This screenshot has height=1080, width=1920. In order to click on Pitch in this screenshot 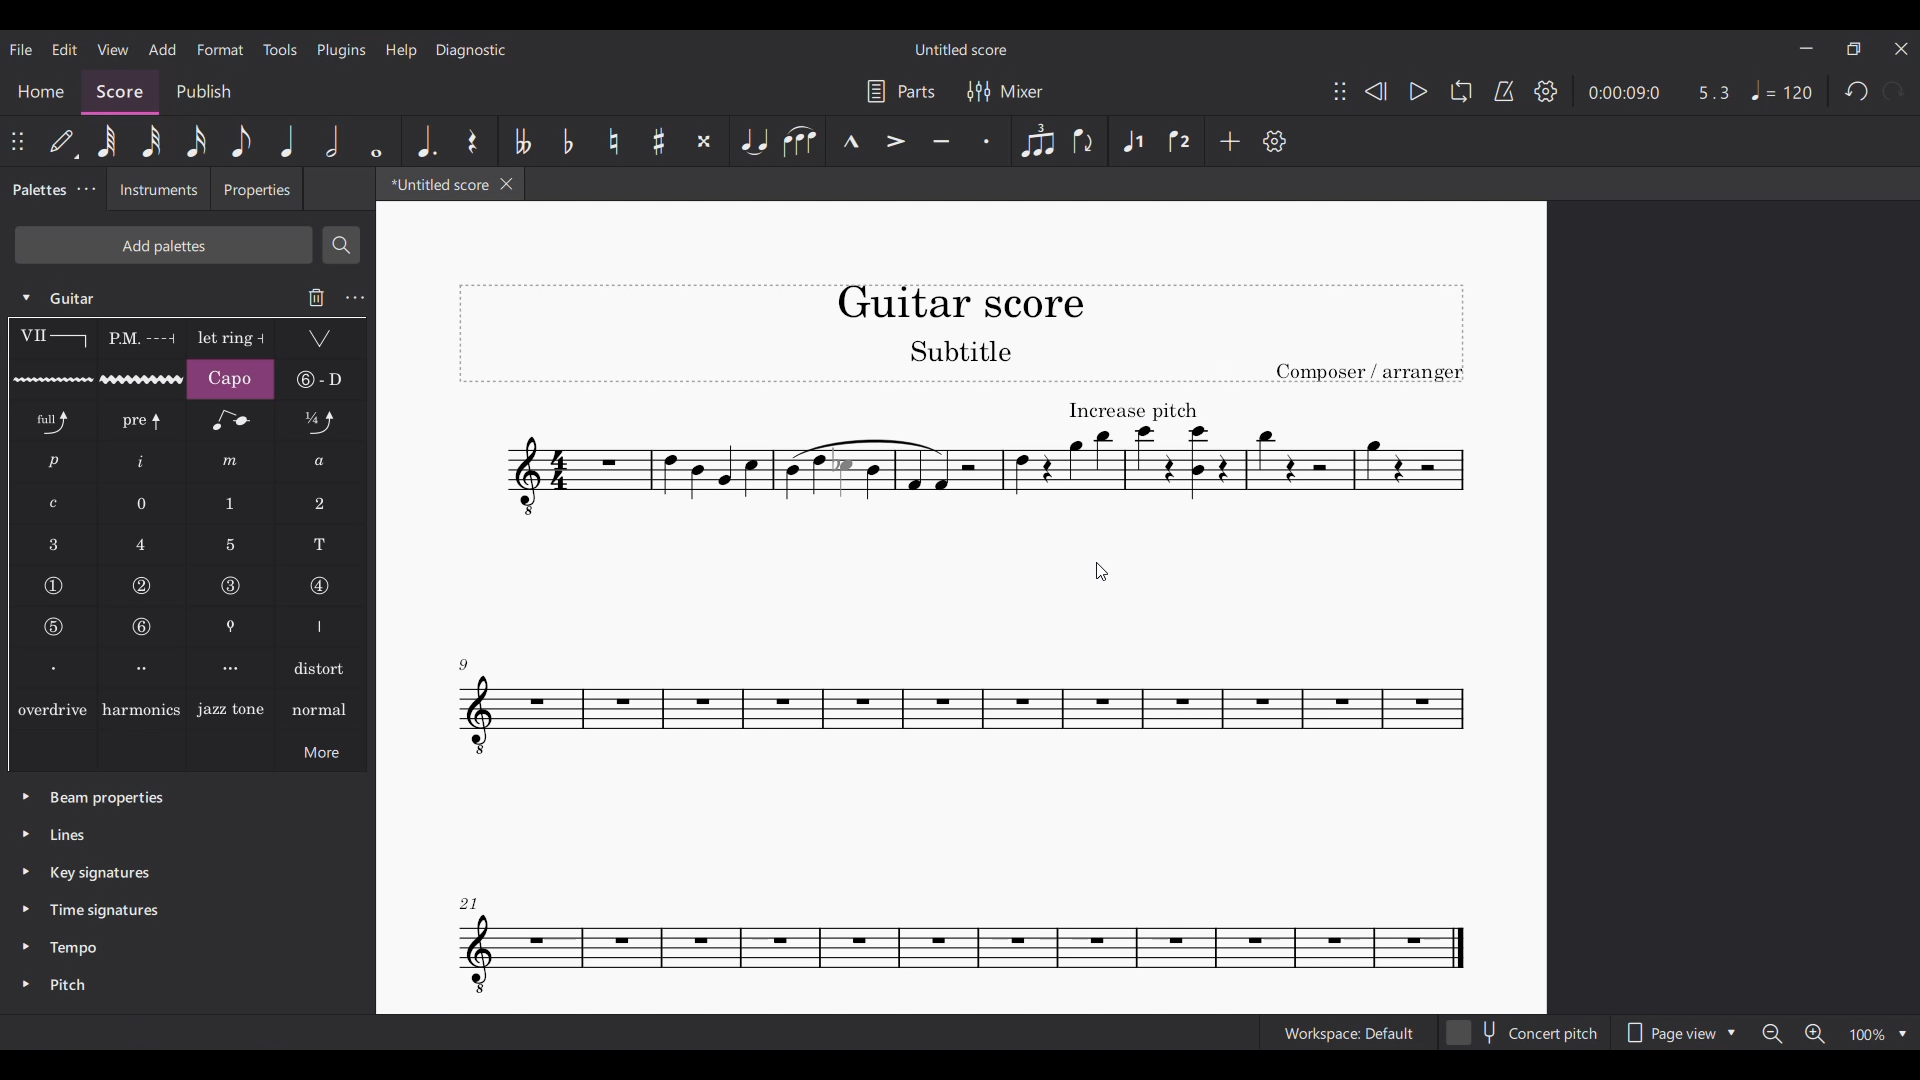, I will do `click(66, 985)`.